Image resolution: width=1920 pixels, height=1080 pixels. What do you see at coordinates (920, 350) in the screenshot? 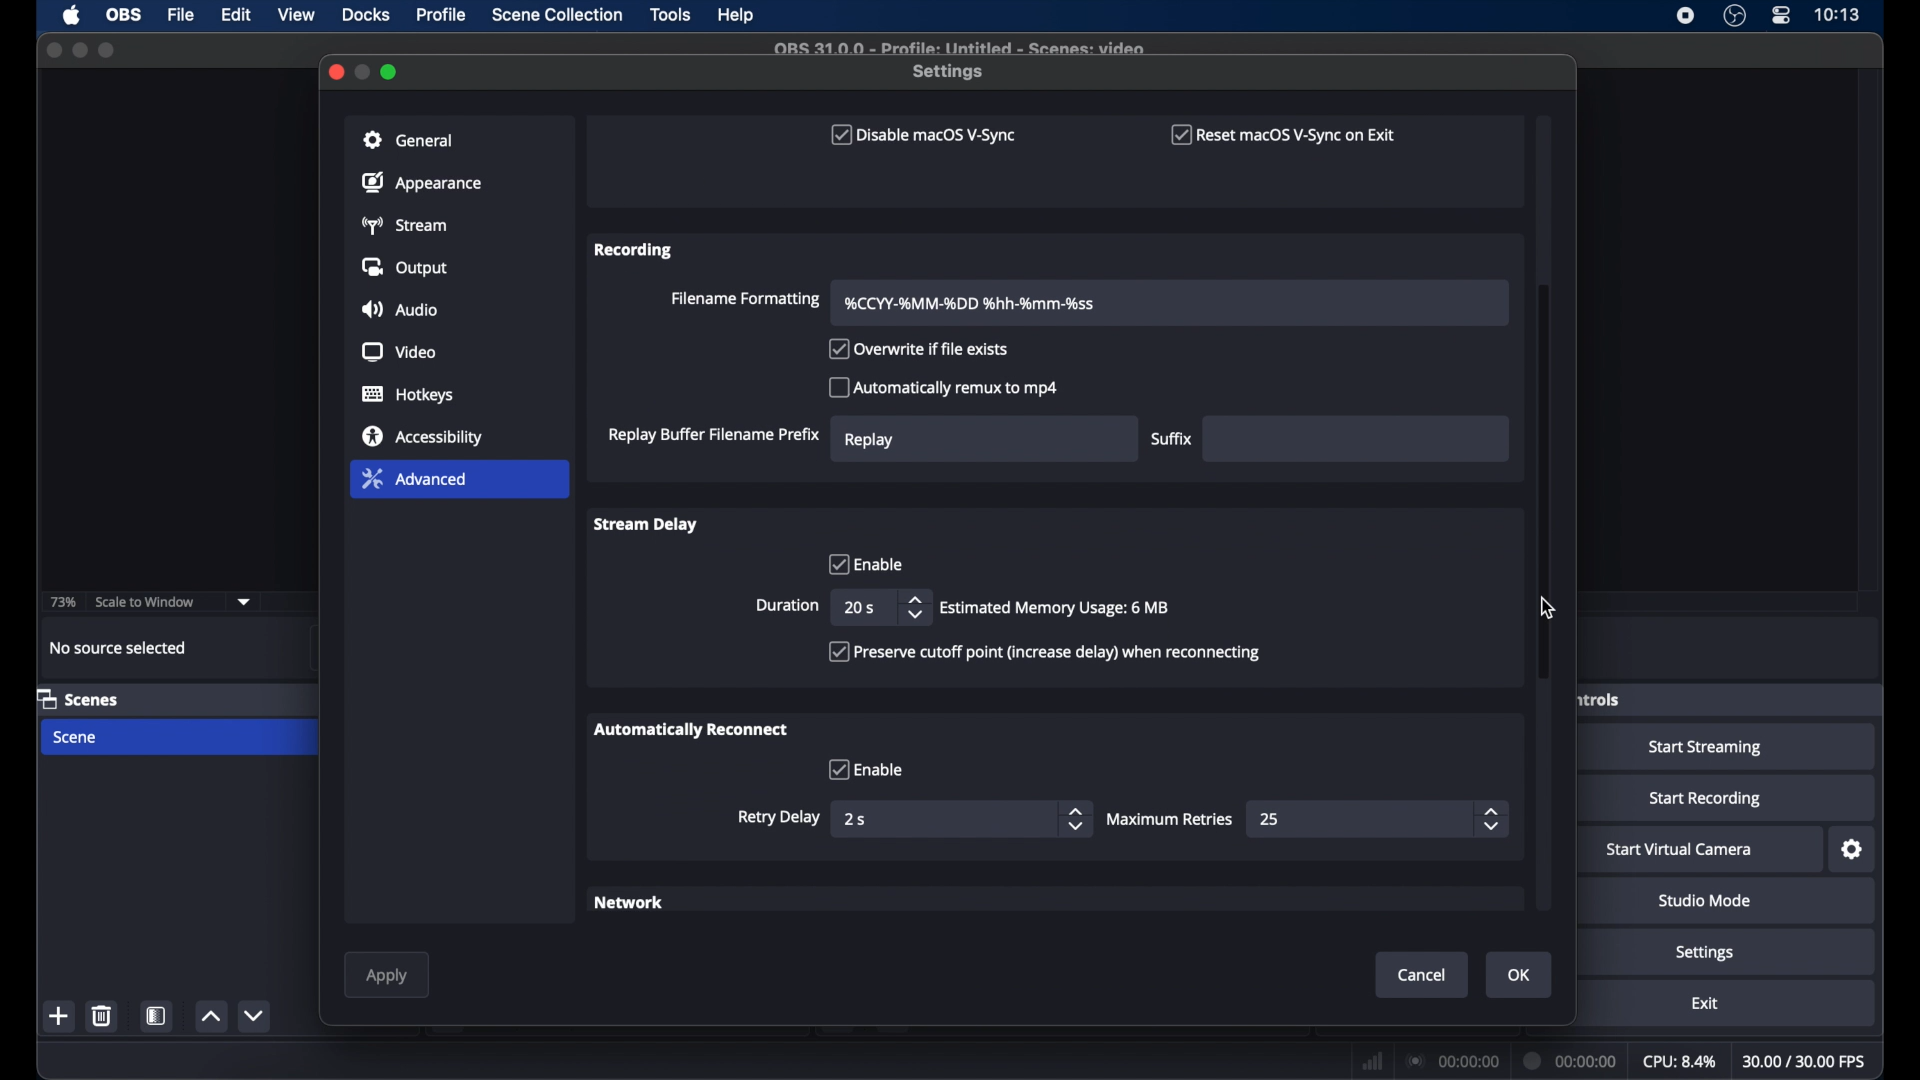
I see `overwrite if file exists ` at bounding box center [920, 350].